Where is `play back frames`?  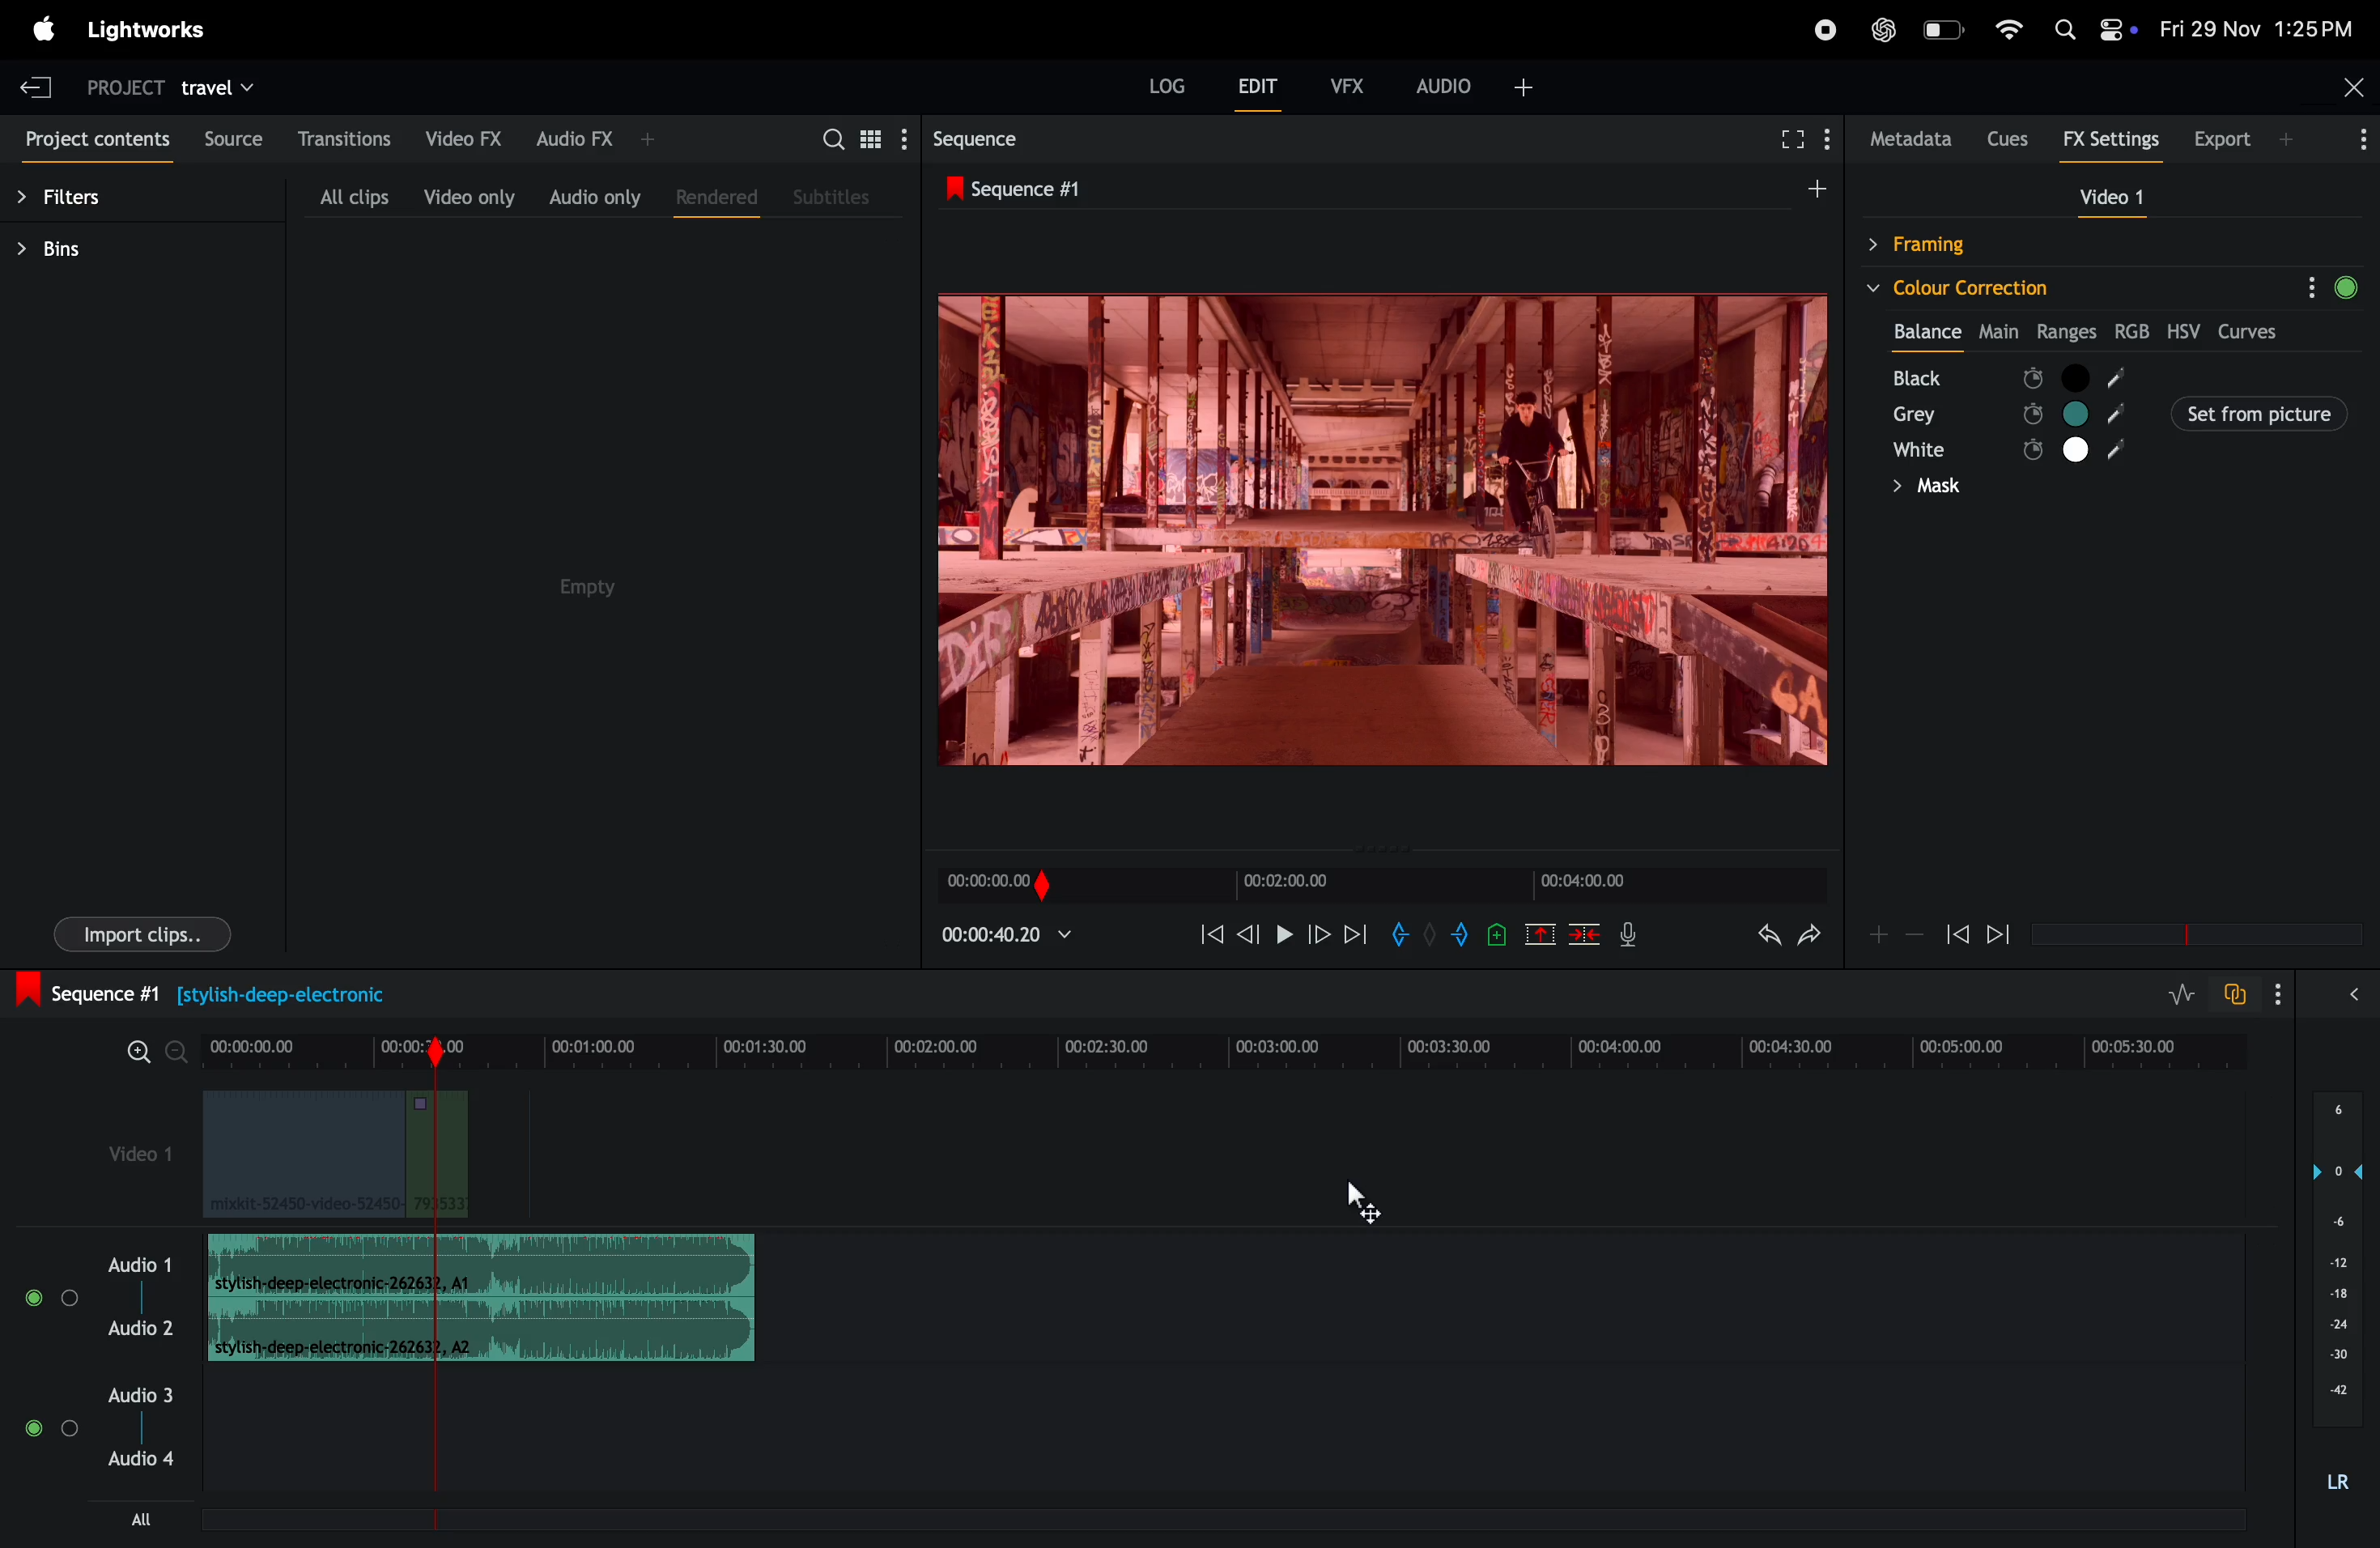
play back frames is located at coordinates (1379, 529).